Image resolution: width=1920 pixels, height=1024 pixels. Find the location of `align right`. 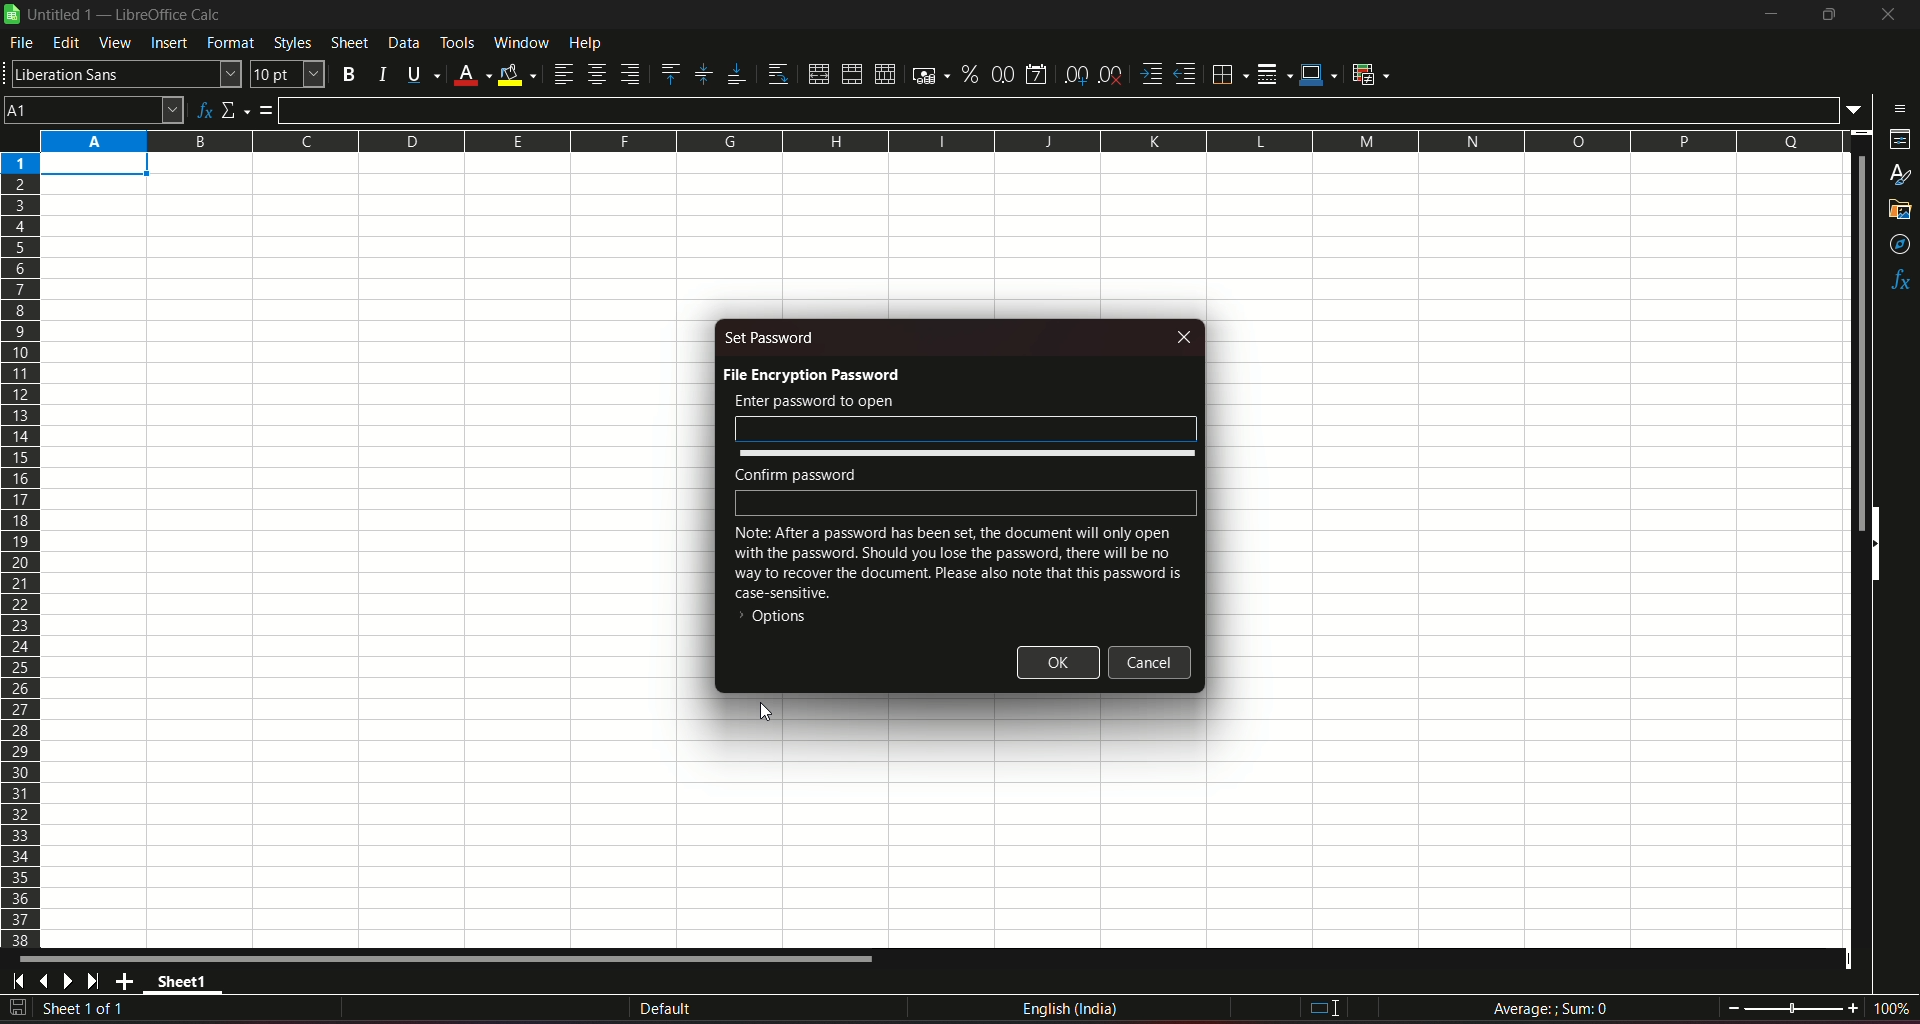

align right is located at coordinates (631, 75).